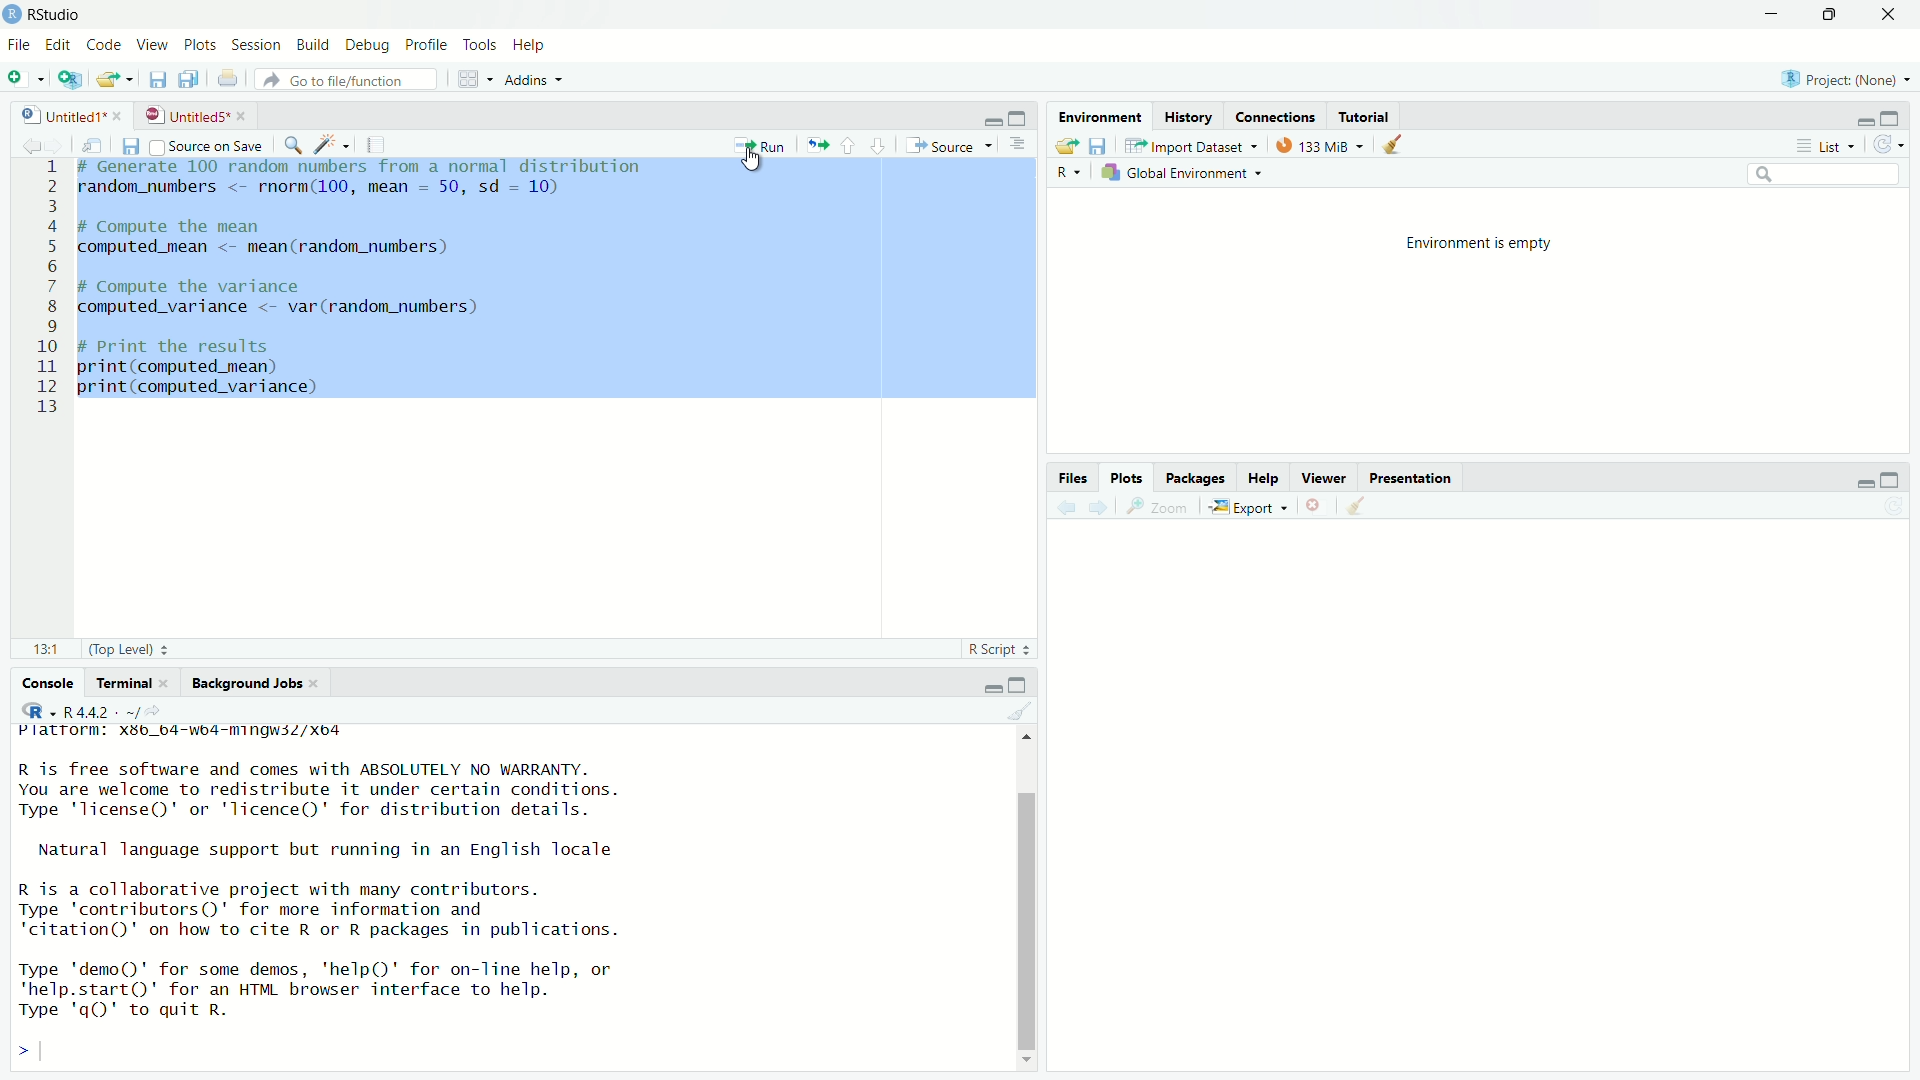  What do you see at coordinates (298, 251) in the screenshot?
I see `computed_mean <- mean(random_numbers)` at bounding box center [298, 251].